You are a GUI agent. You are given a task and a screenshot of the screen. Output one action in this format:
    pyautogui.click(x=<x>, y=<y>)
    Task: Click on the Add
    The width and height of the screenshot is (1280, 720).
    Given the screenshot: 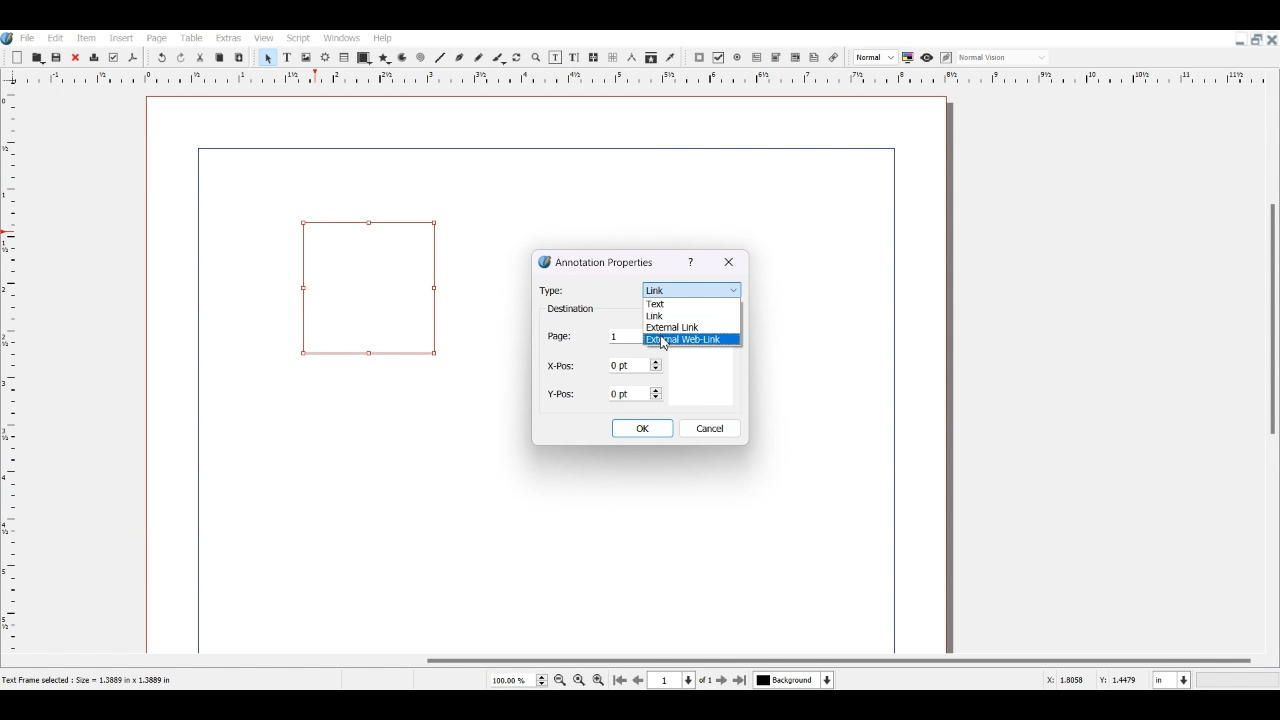 What is the action you would take?
    pyautogui.click(x=17, y=58)
    